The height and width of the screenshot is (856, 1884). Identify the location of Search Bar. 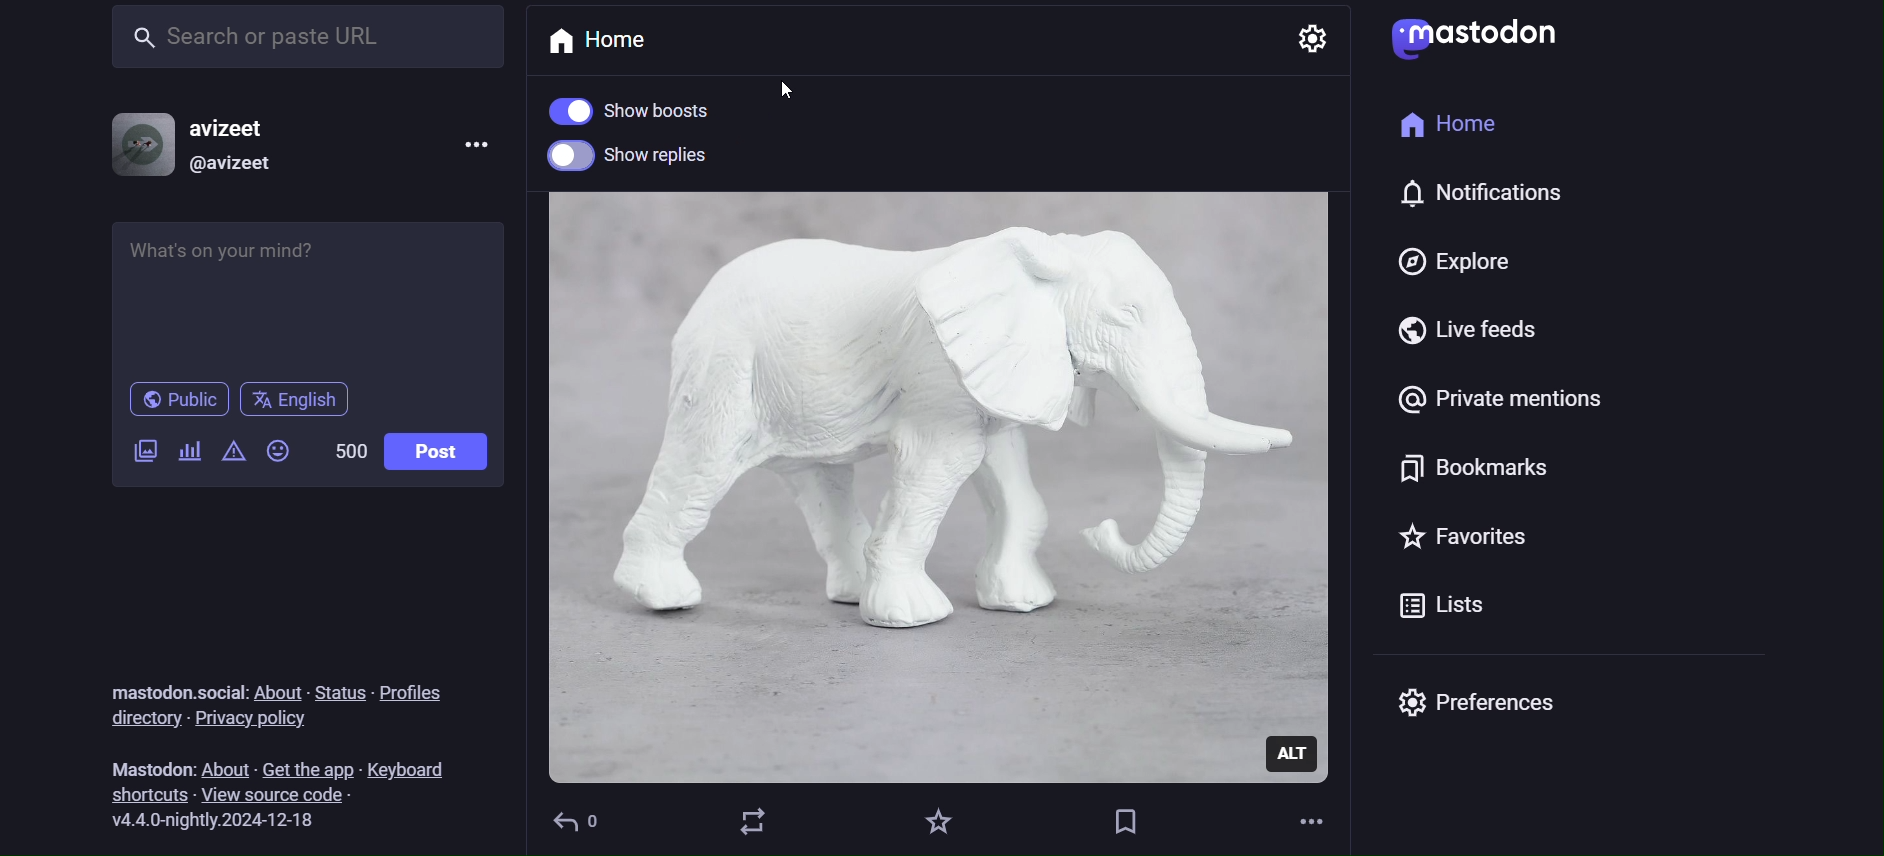
(305, 35).